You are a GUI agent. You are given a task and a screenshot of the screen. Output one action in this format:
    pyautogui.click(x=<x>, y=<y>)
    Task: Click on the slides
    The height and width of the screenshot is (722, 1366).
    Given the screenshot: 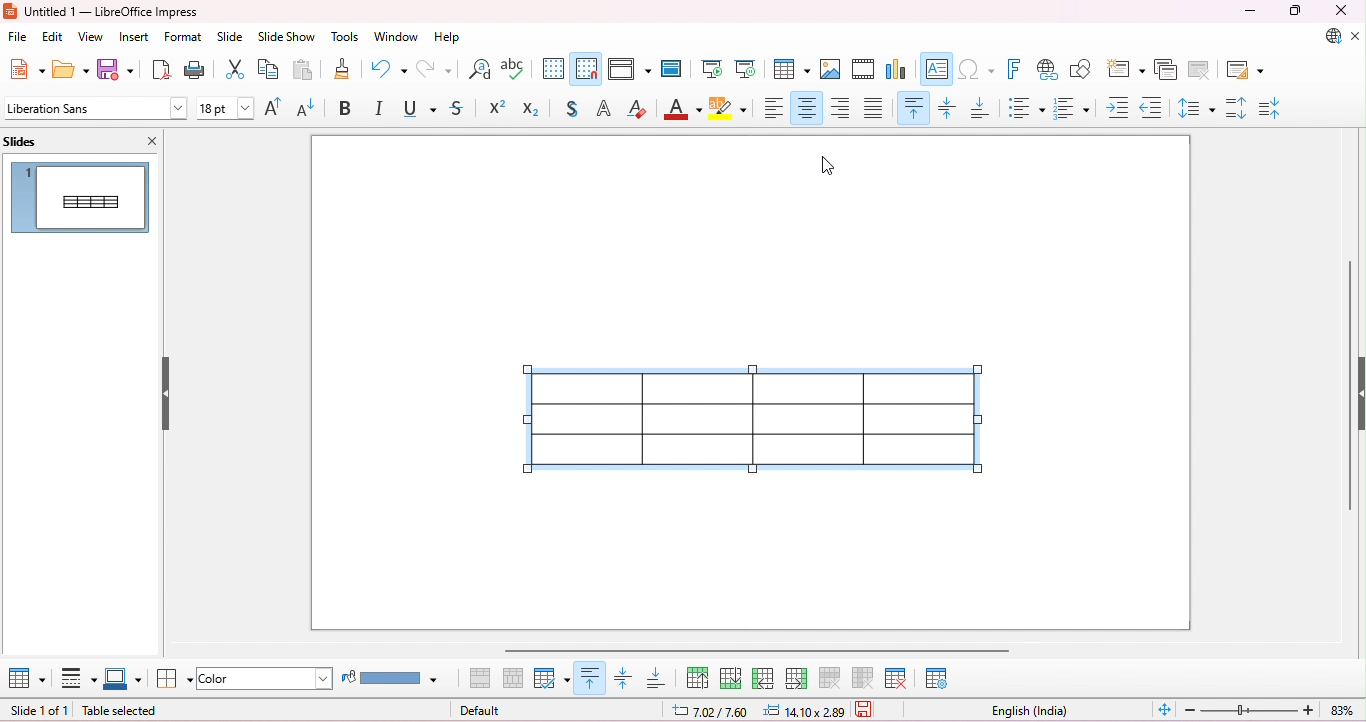 What is the action you would take?
    pyautogui.click(x=39, y=140)
    